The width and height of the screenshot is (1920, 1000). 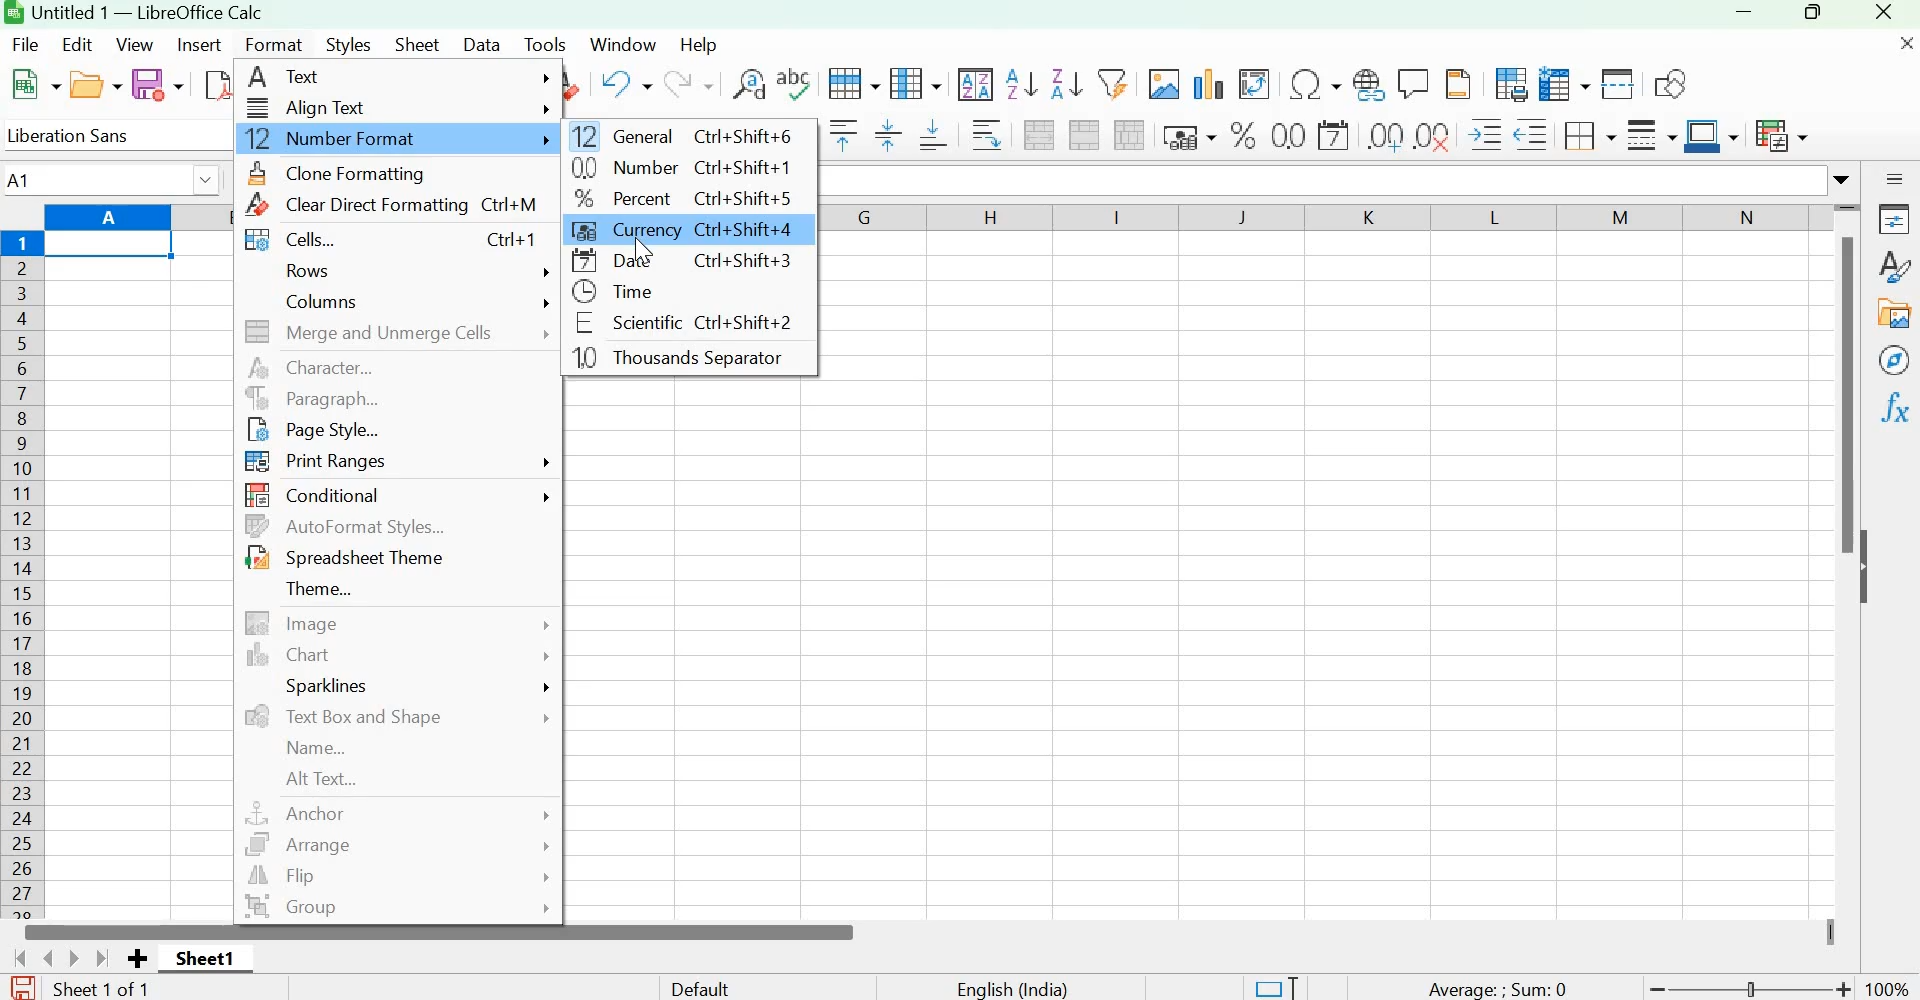 What do you see at coordinates (1414, 81) in the screenshot?
I see `Insert comment` at bounding box center [1414, 81].